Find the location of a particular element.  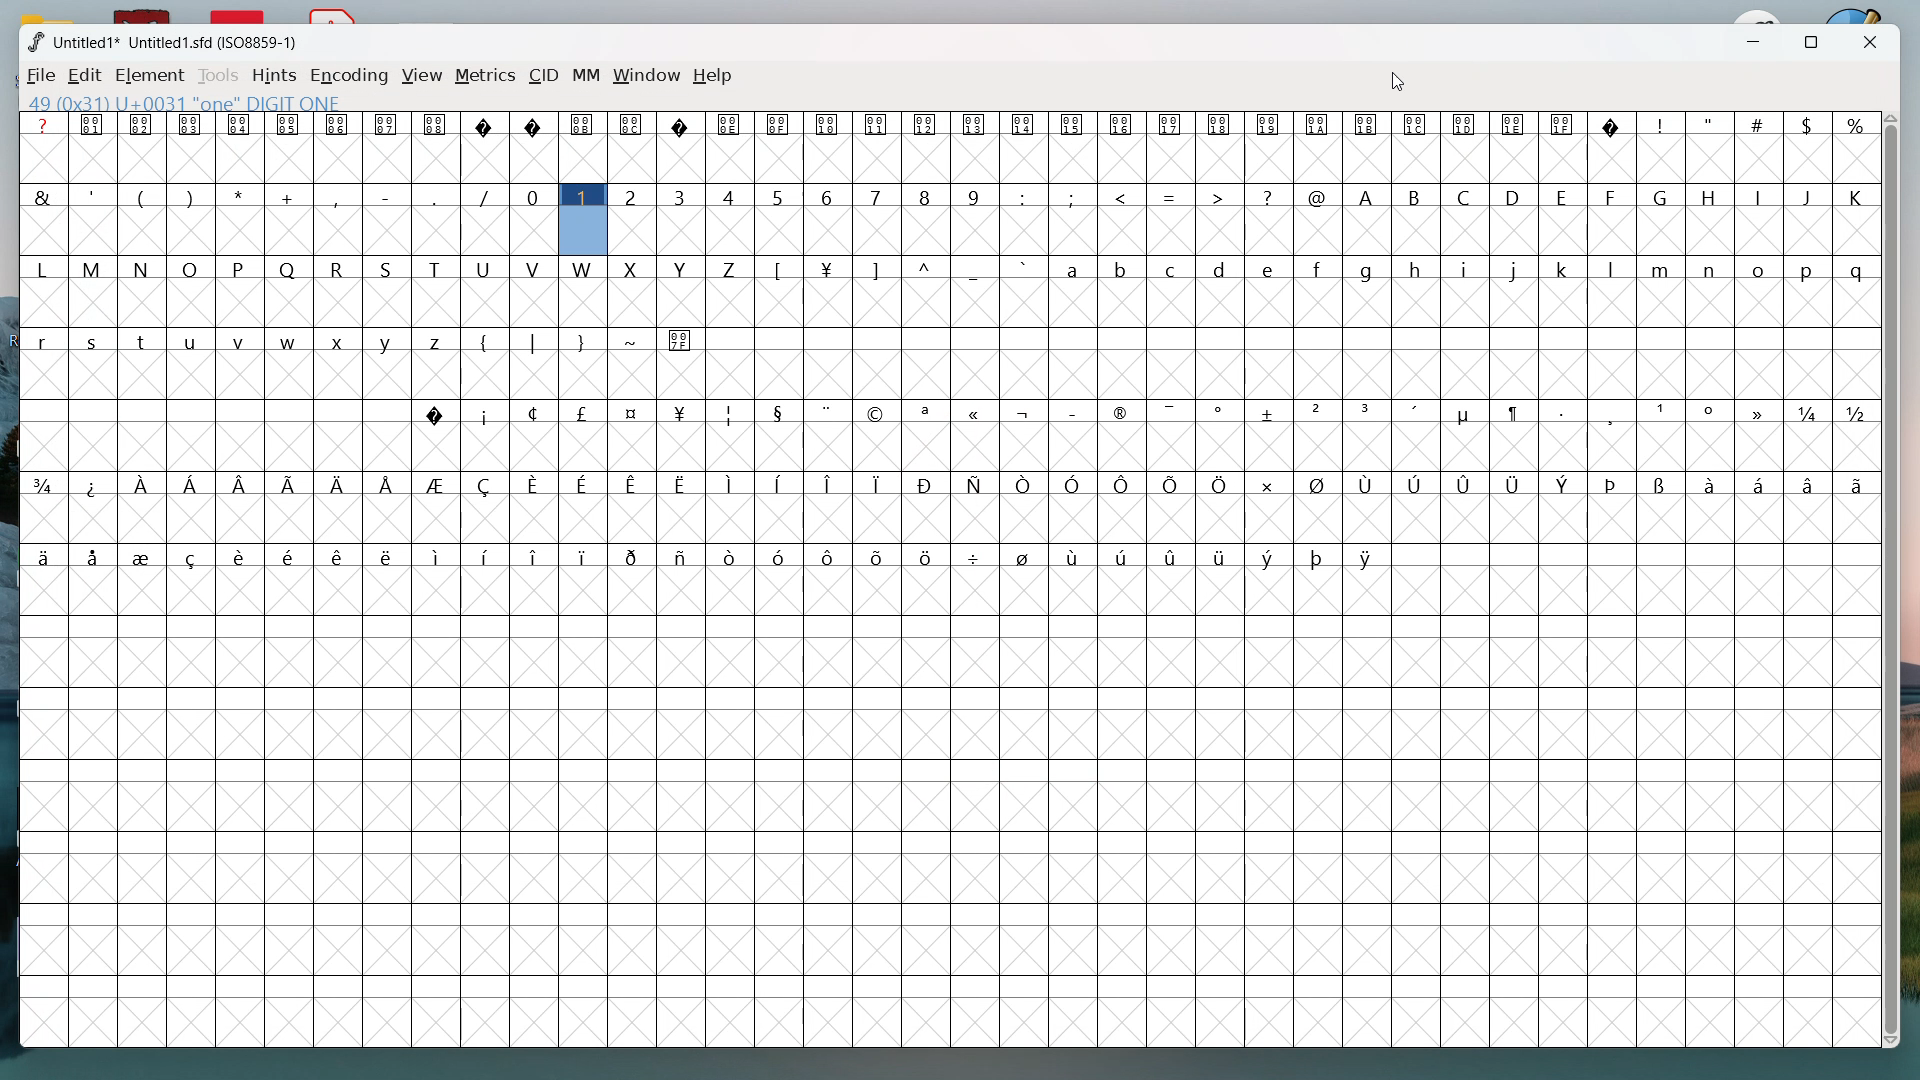

a is located at coordinates (1076, 267).